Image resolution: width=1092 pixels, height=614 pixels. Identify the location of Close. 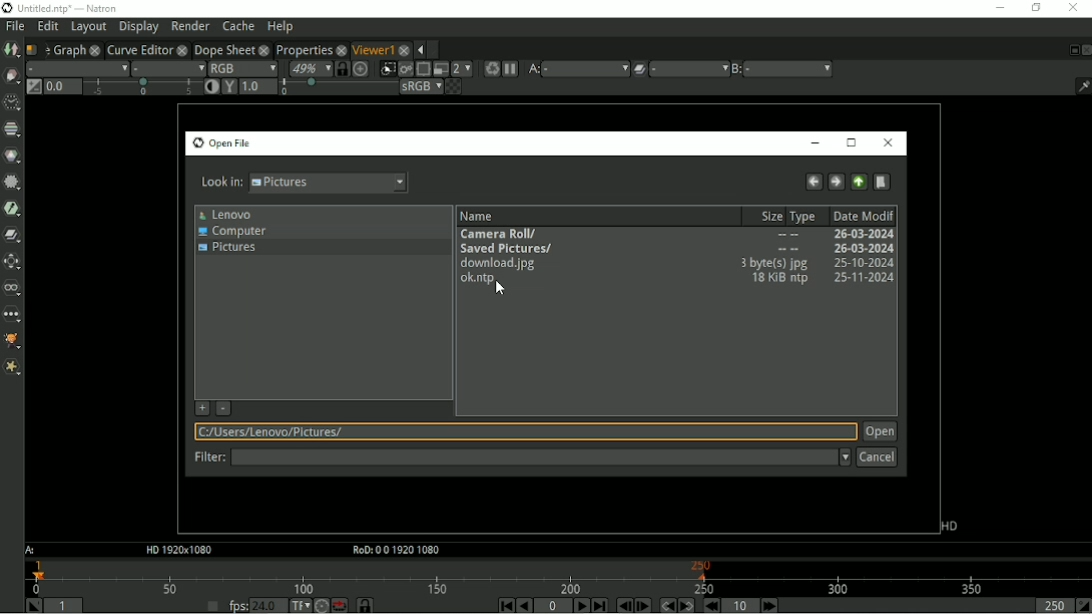
(1072, 8).